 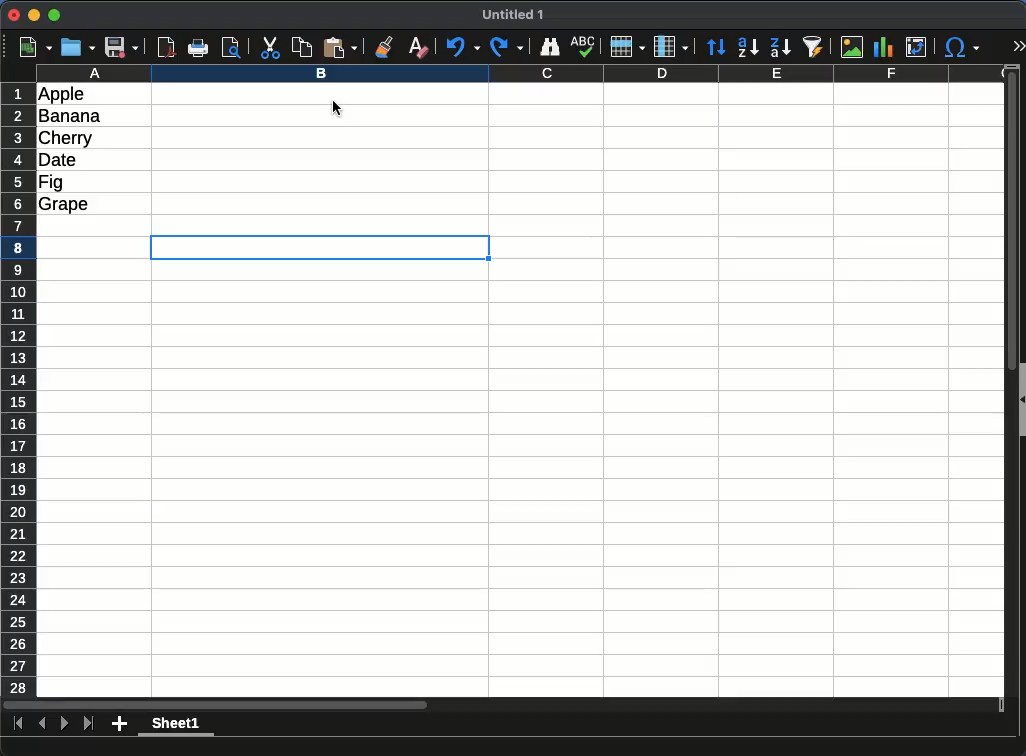 I want to click on special character, so click(x=962, y=47).